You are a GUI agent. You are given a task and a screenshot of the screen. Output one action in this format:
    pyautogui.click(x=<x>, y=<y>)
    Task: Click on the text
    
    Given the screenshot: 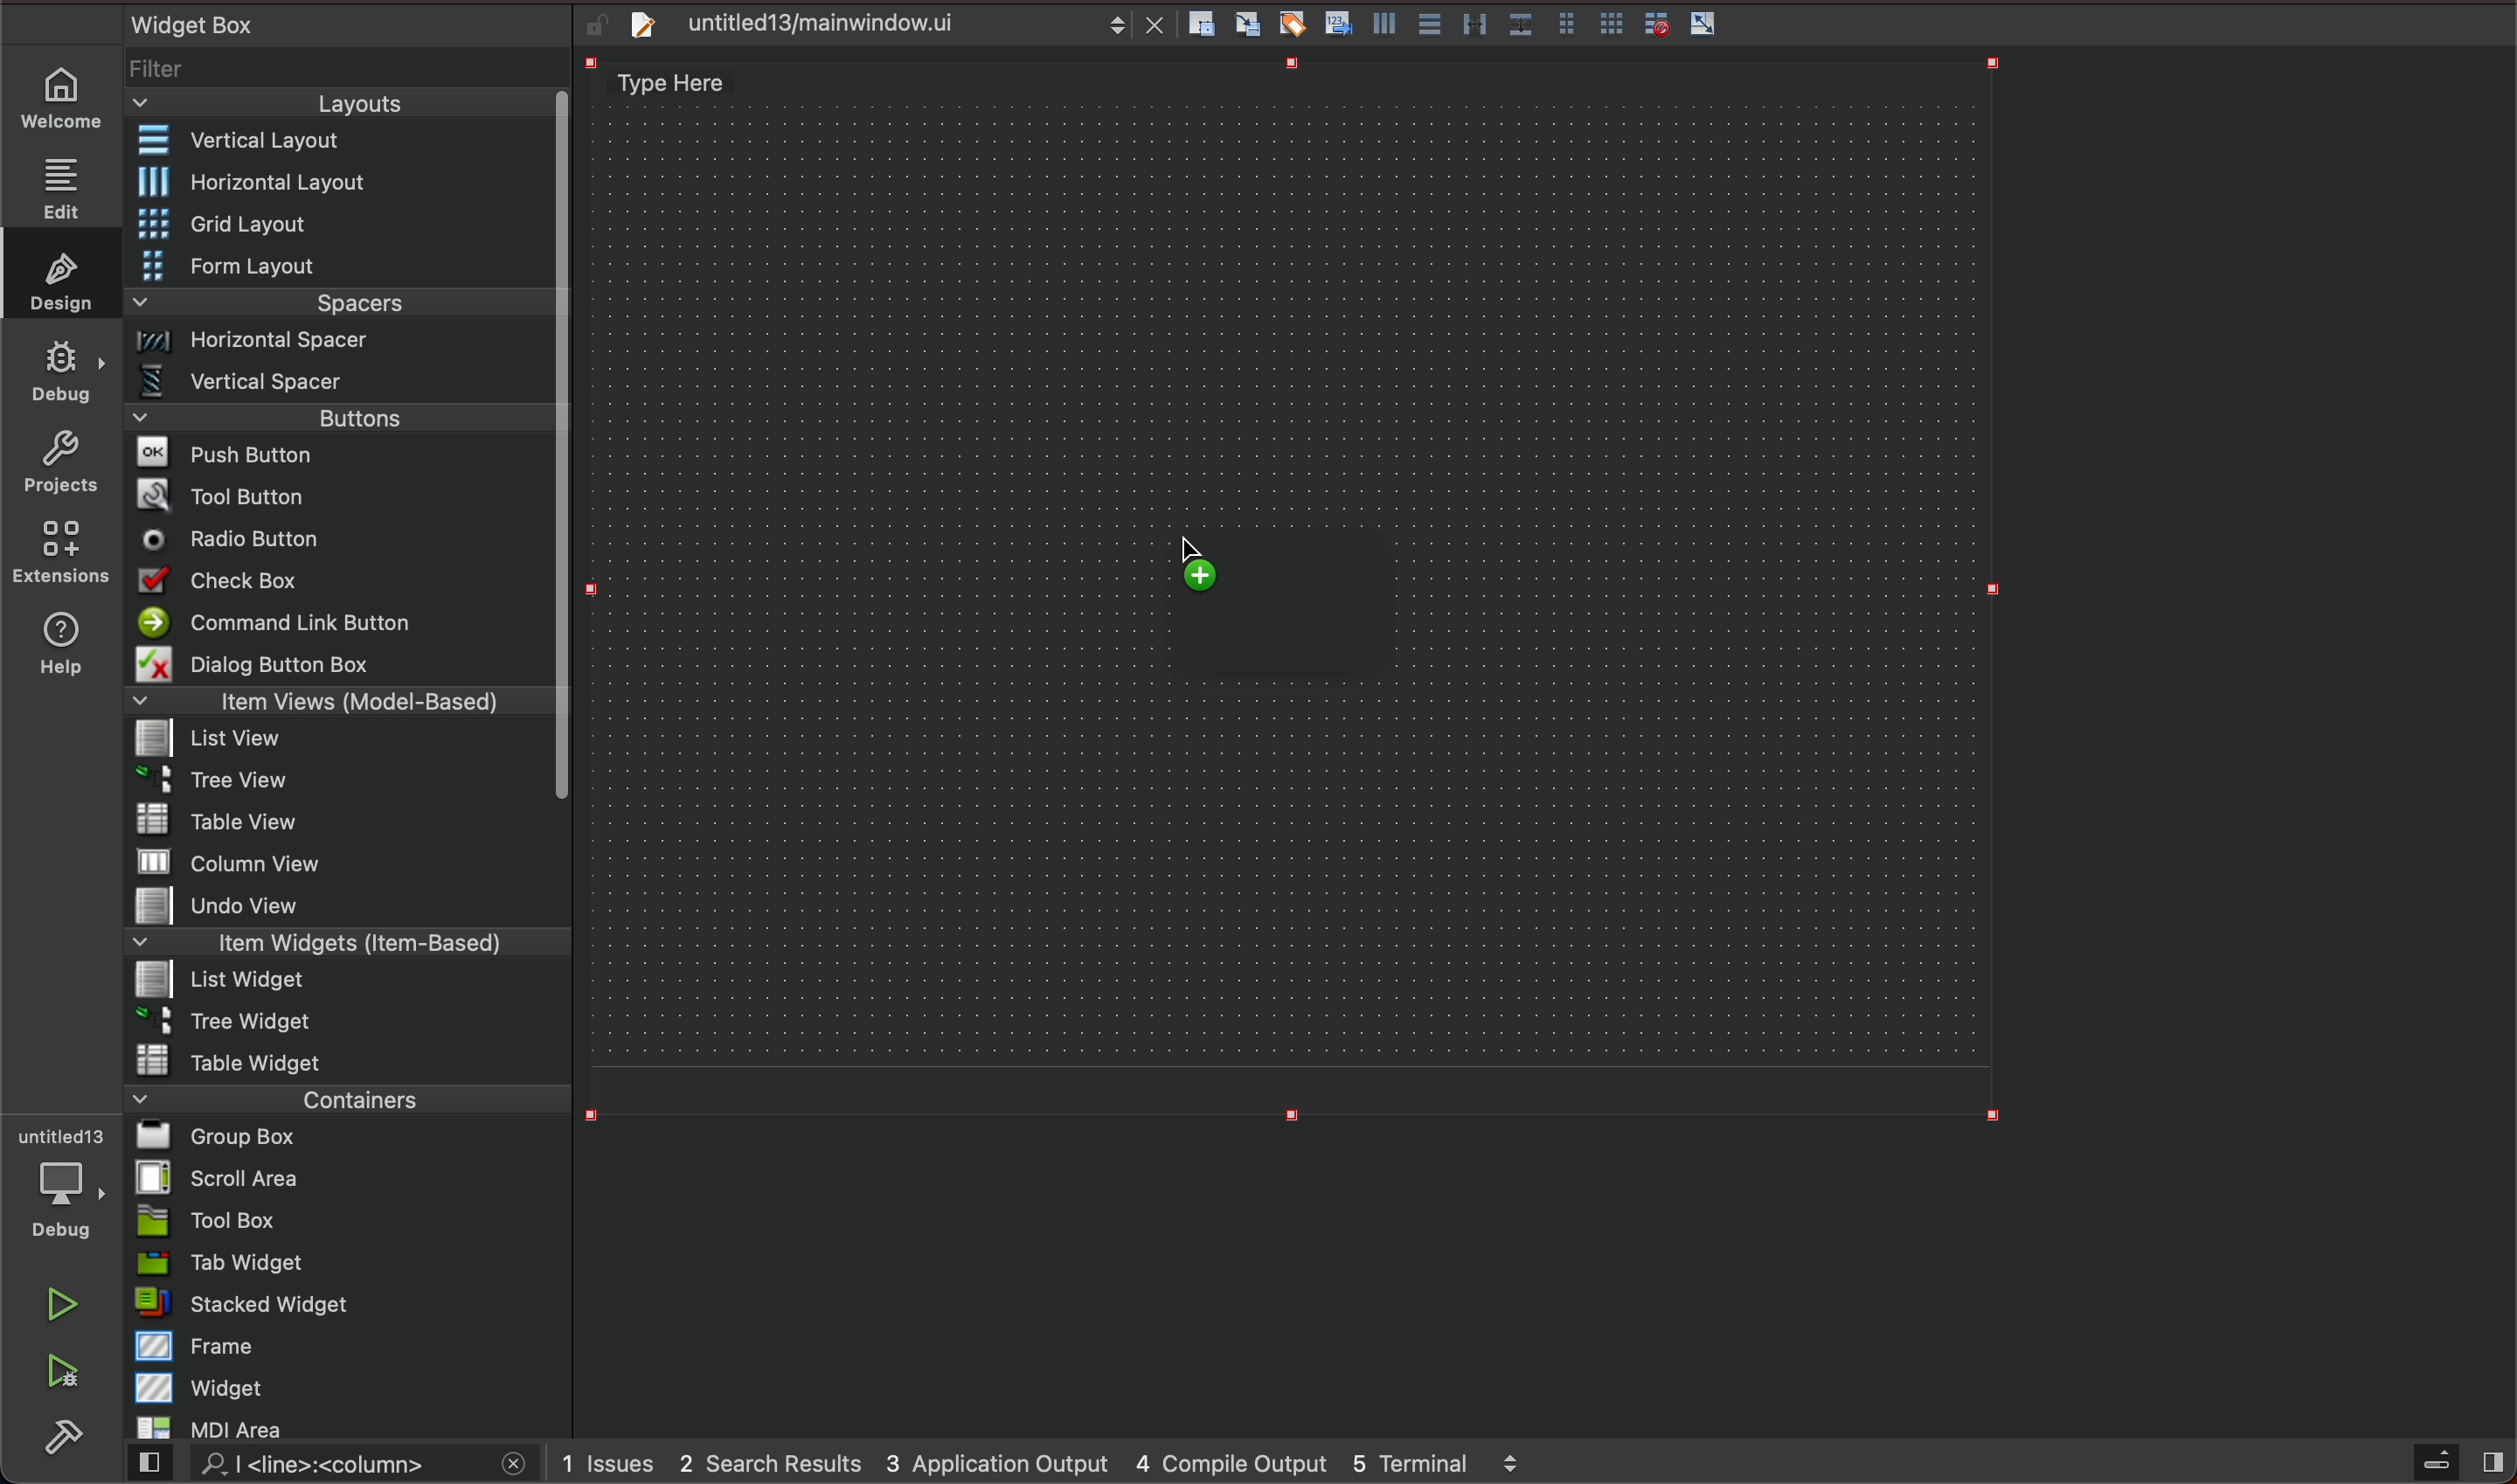 What is the action you would take?
    pyautogui.click(x=684, y=87)
    